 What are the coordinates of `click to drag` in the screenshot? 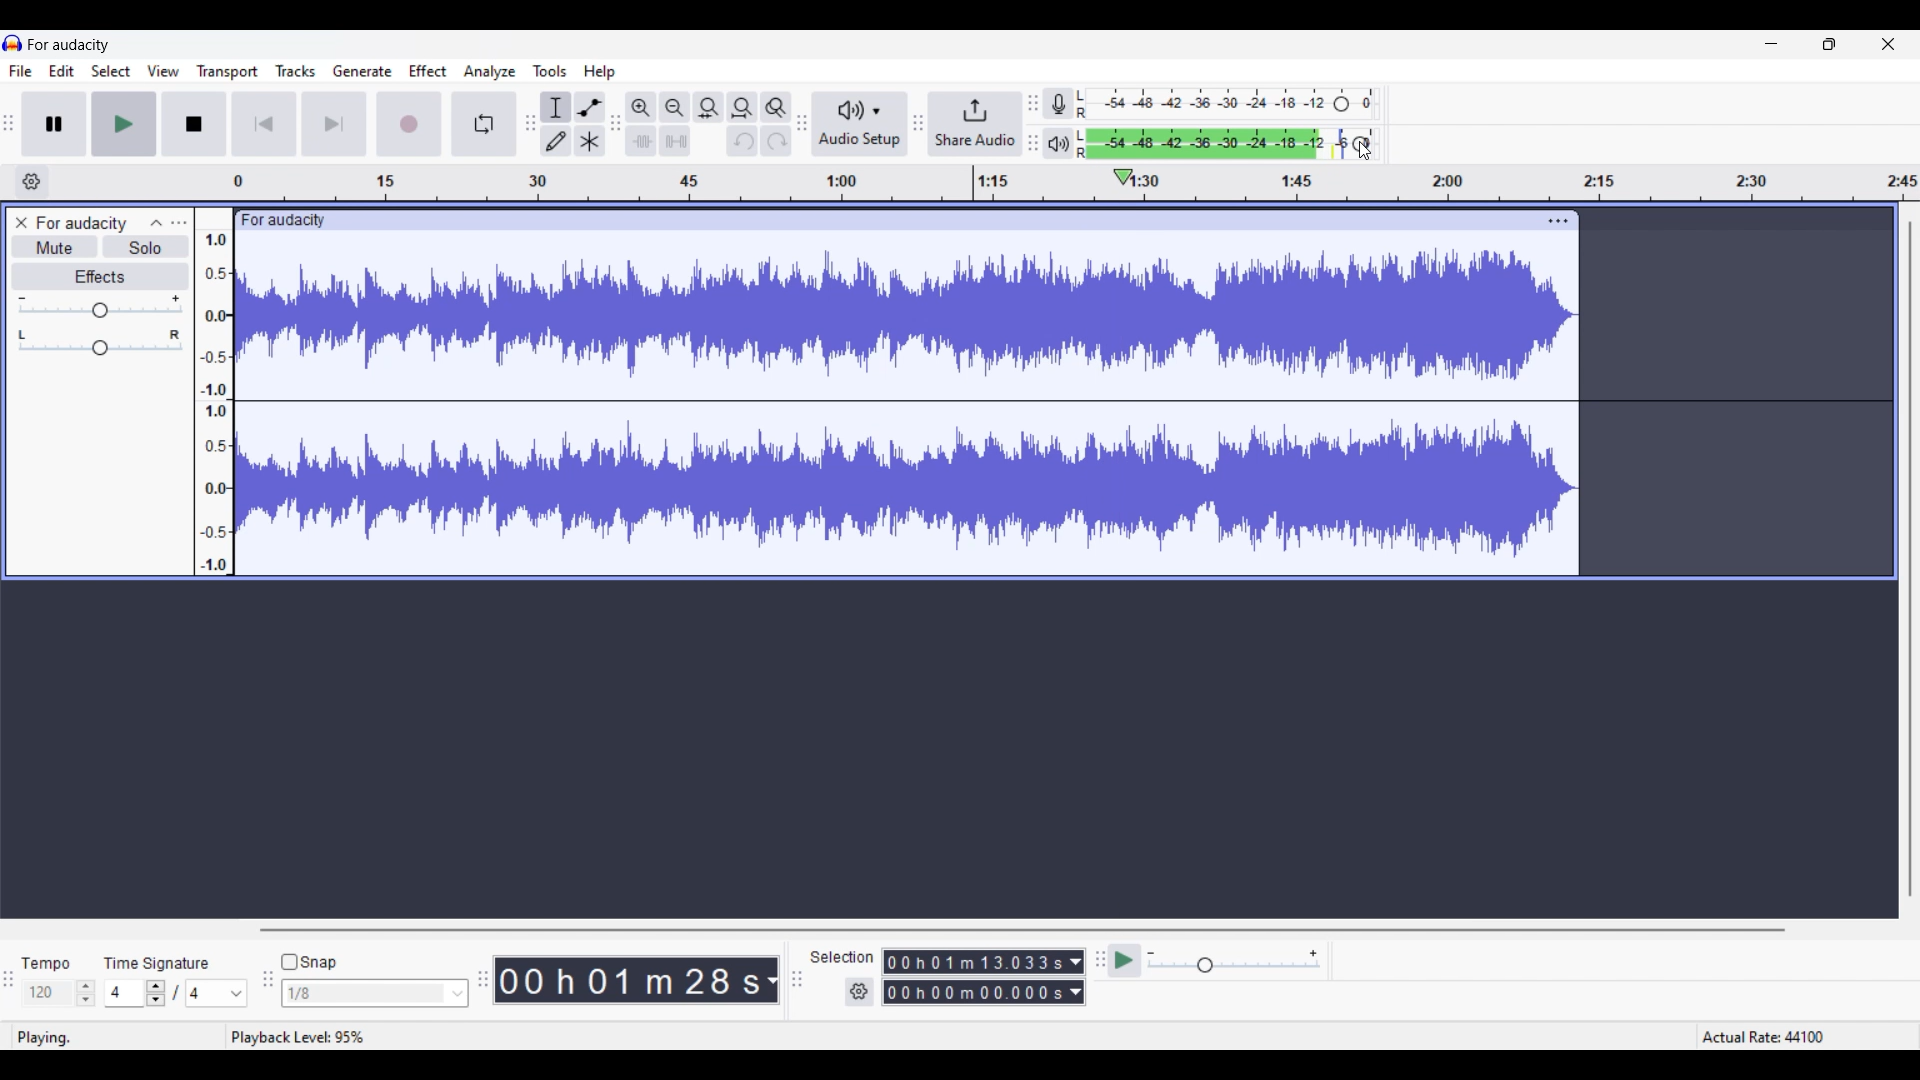 It's located at (884, 218).